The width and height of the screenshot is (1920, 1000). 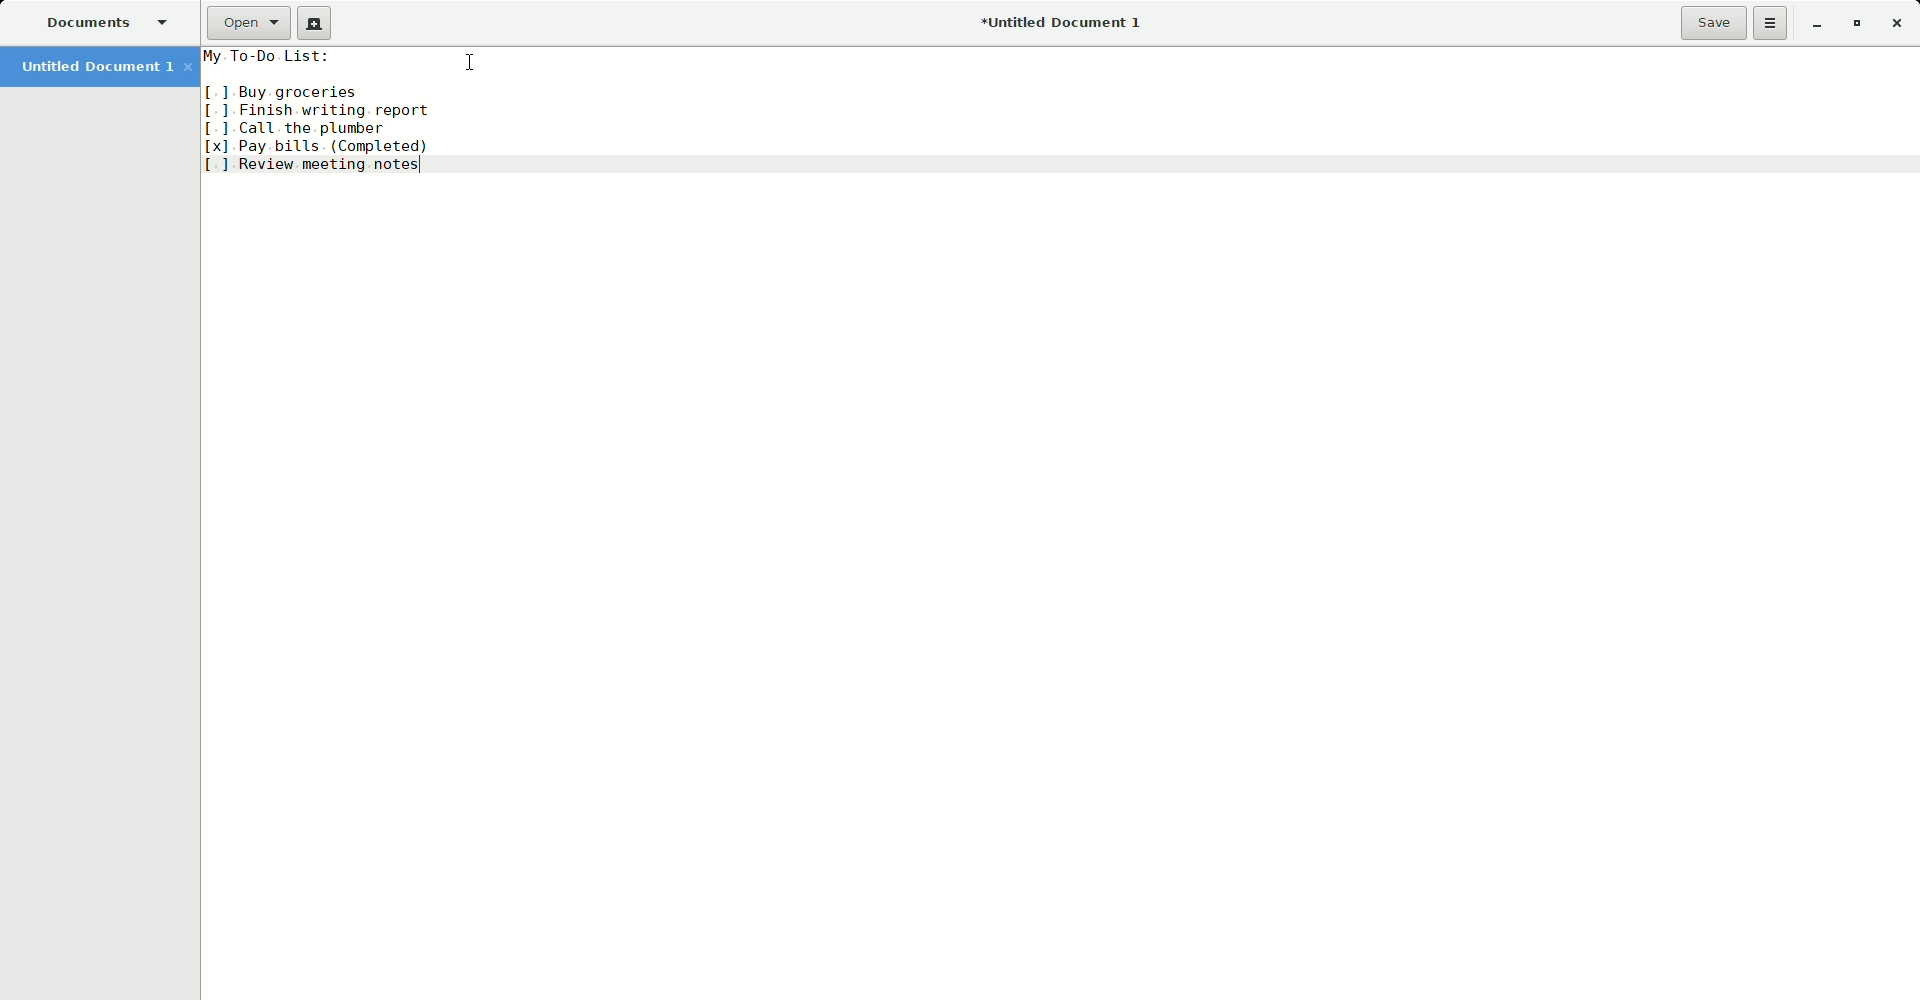 I want to click on Open, so click(x=246, y=23).